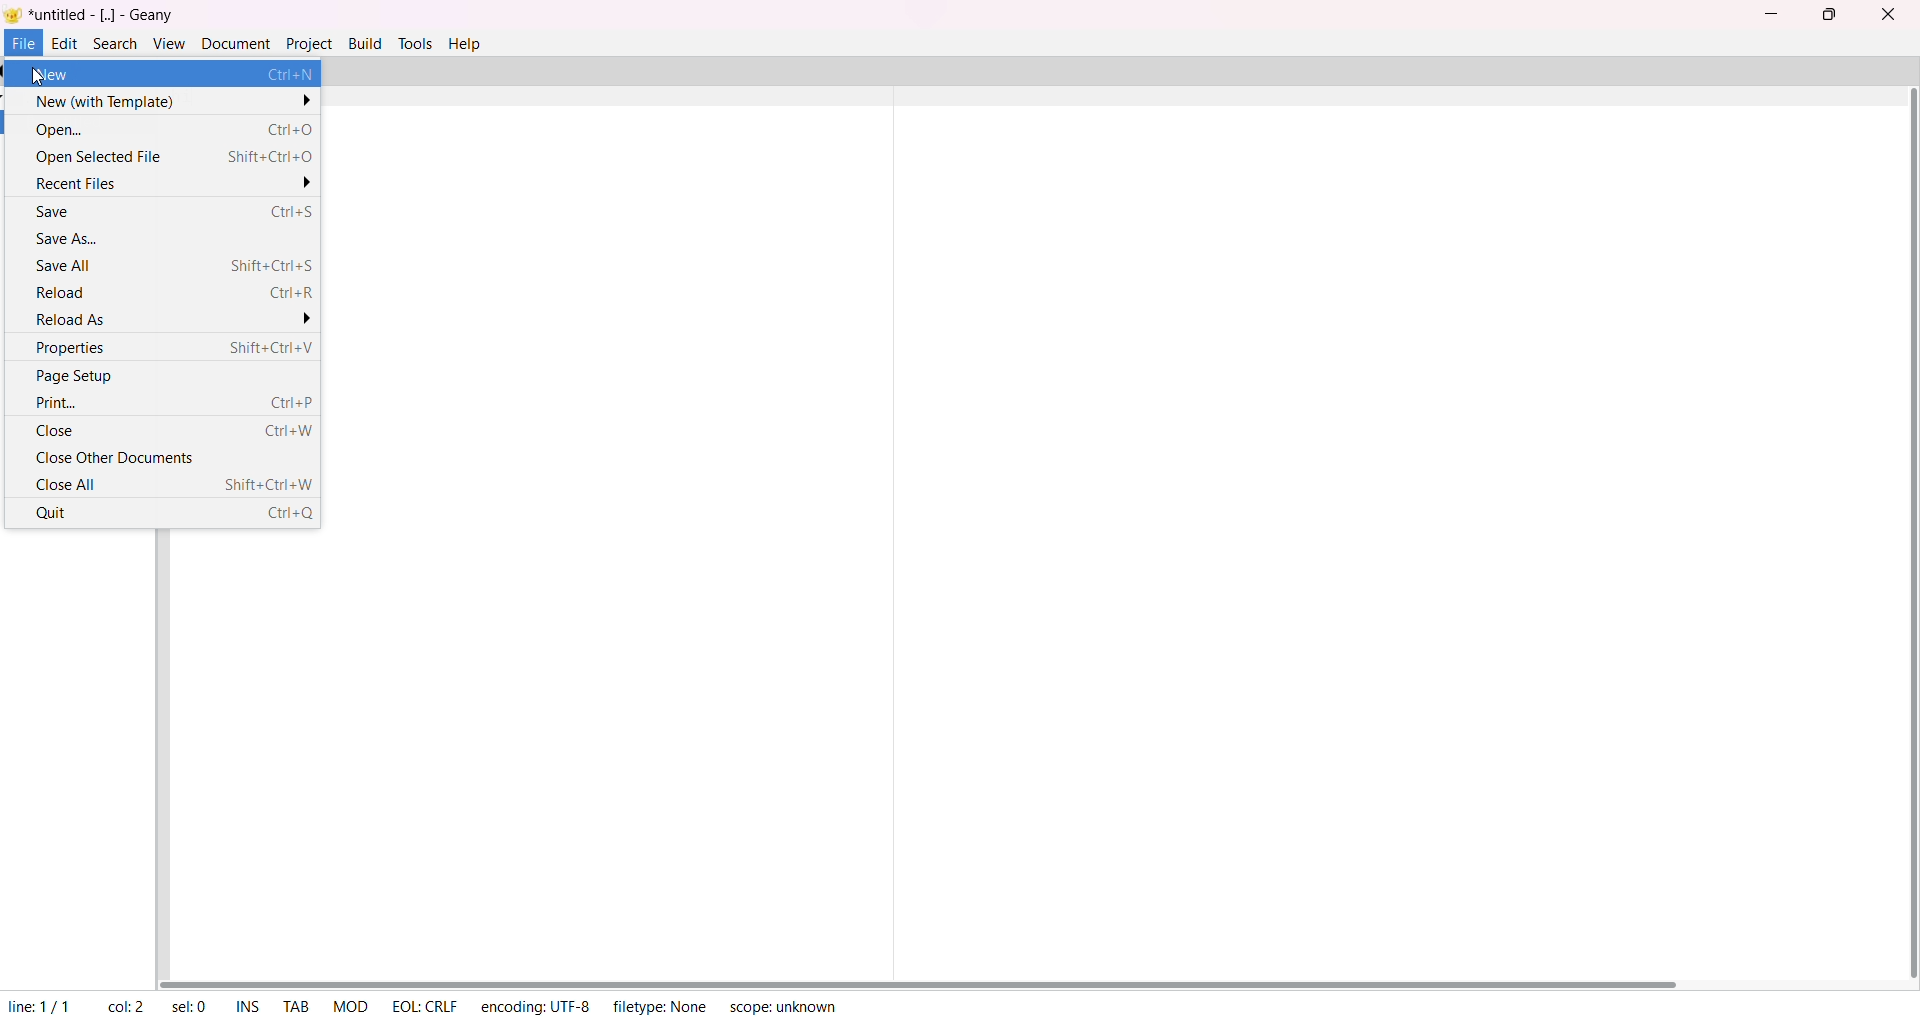 Image resolution: width=1920 pixels, height=1018 pixels. Describe the element at coordinates (174, 184) in the screenshot. I see `recent files` at that location.